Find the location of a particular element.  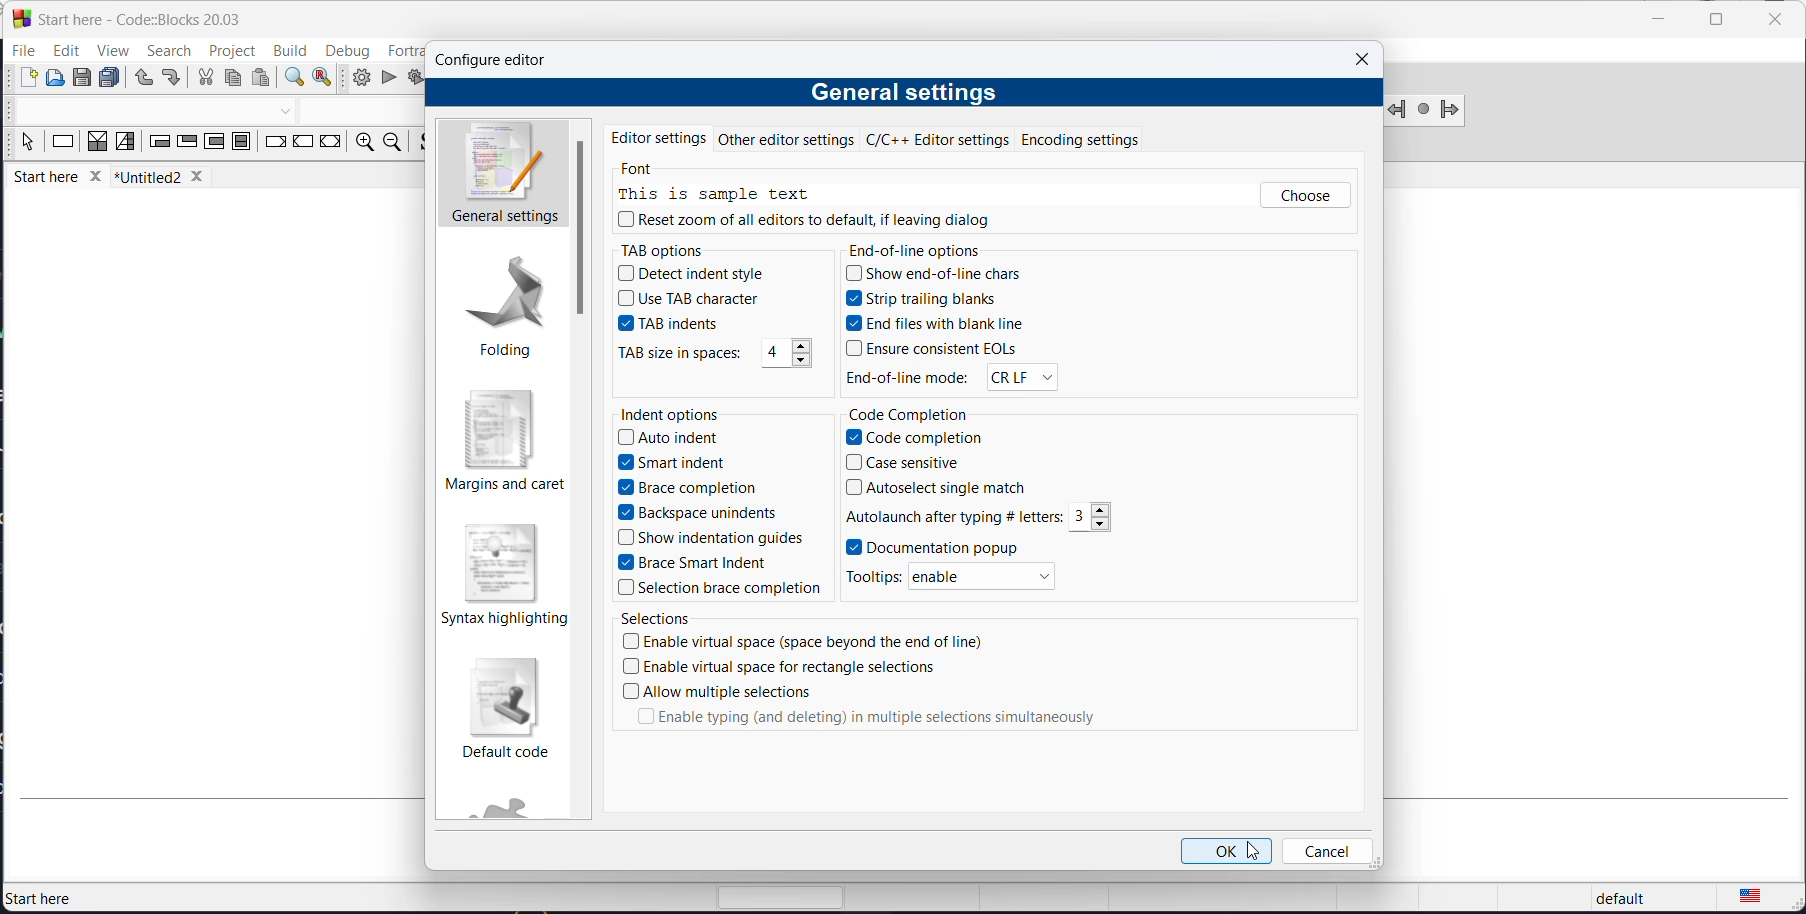

settings is located at coordinates (581, 228).